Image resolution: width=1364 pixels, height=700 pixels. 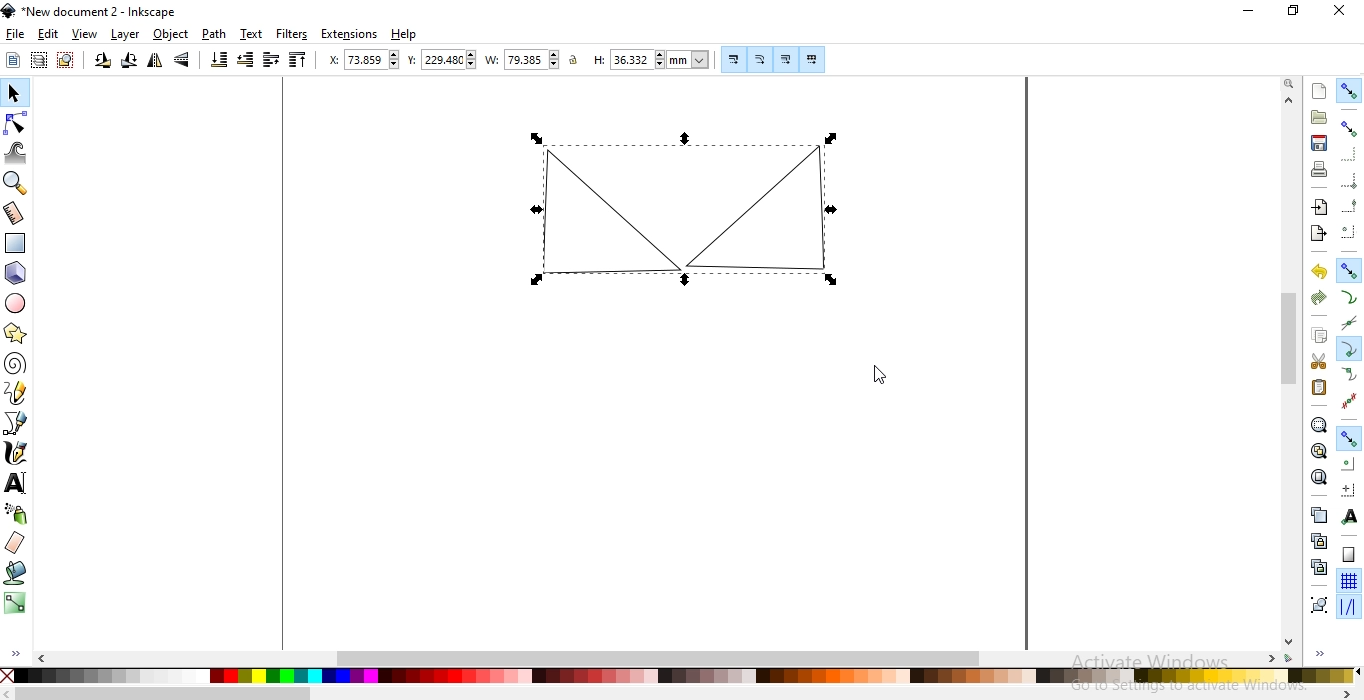 What do you see at coordinates (1320, 653) in the screenshot?
I see `expand/hide sidebar` at bounding box center [1320, 653].